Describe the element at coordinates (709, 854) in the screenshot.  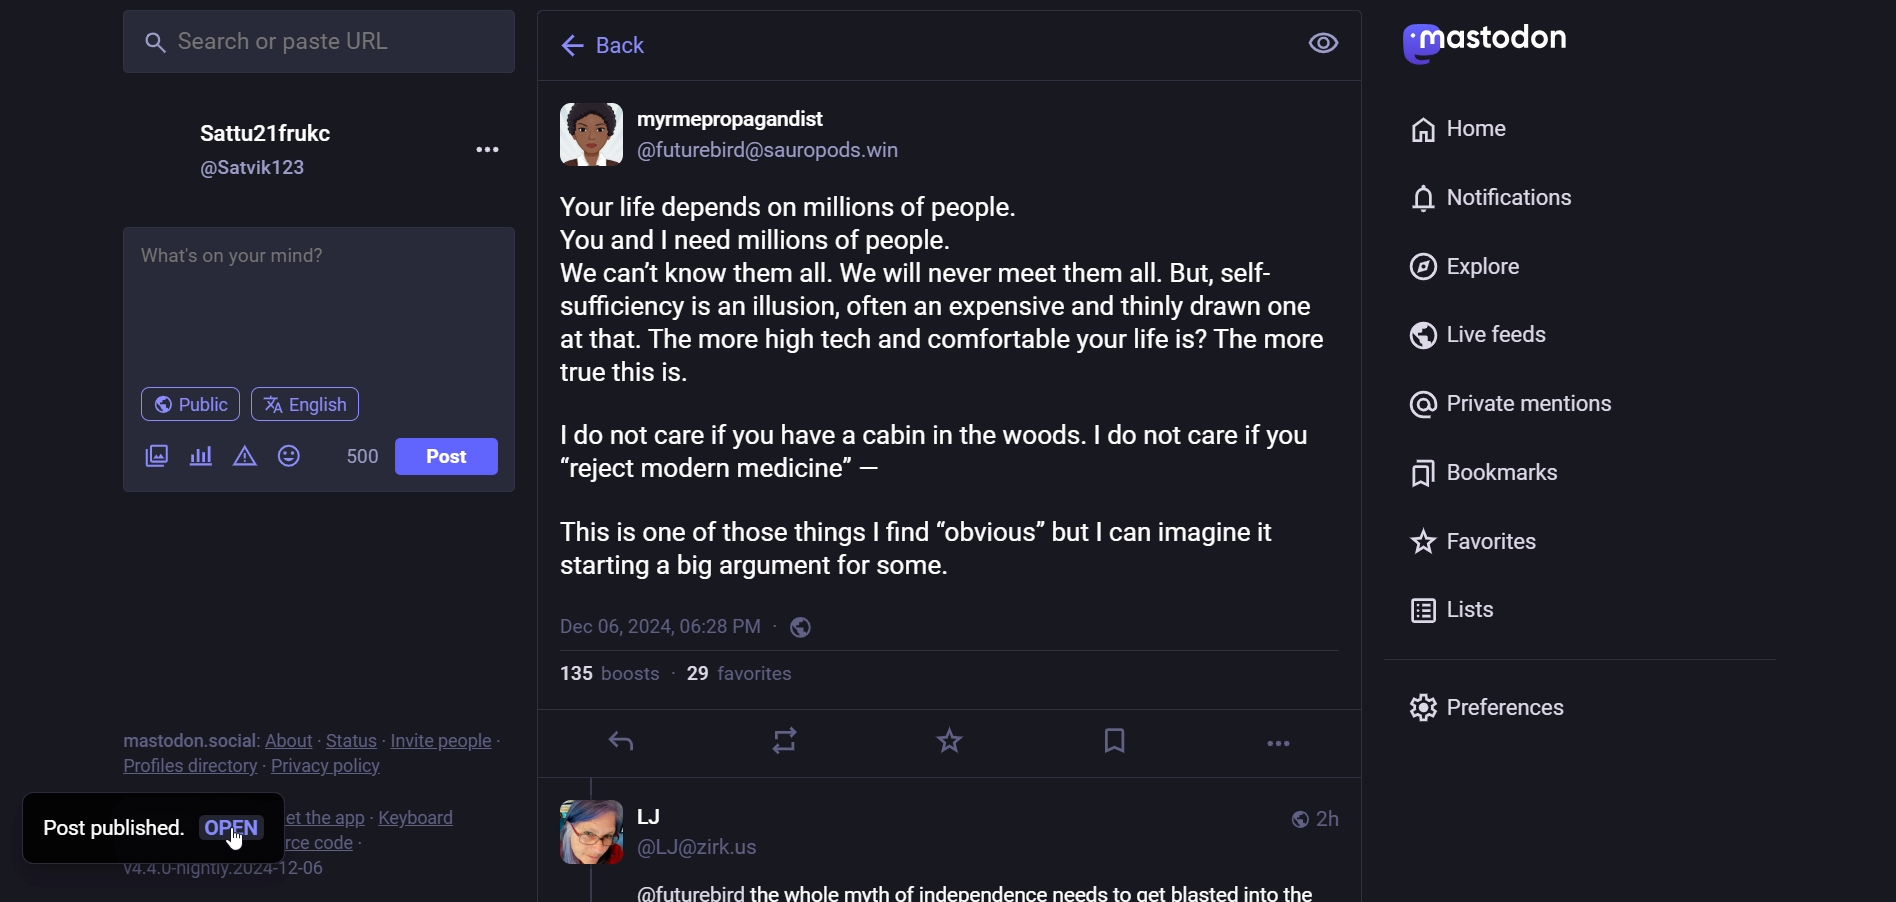
I see `id` at that location.